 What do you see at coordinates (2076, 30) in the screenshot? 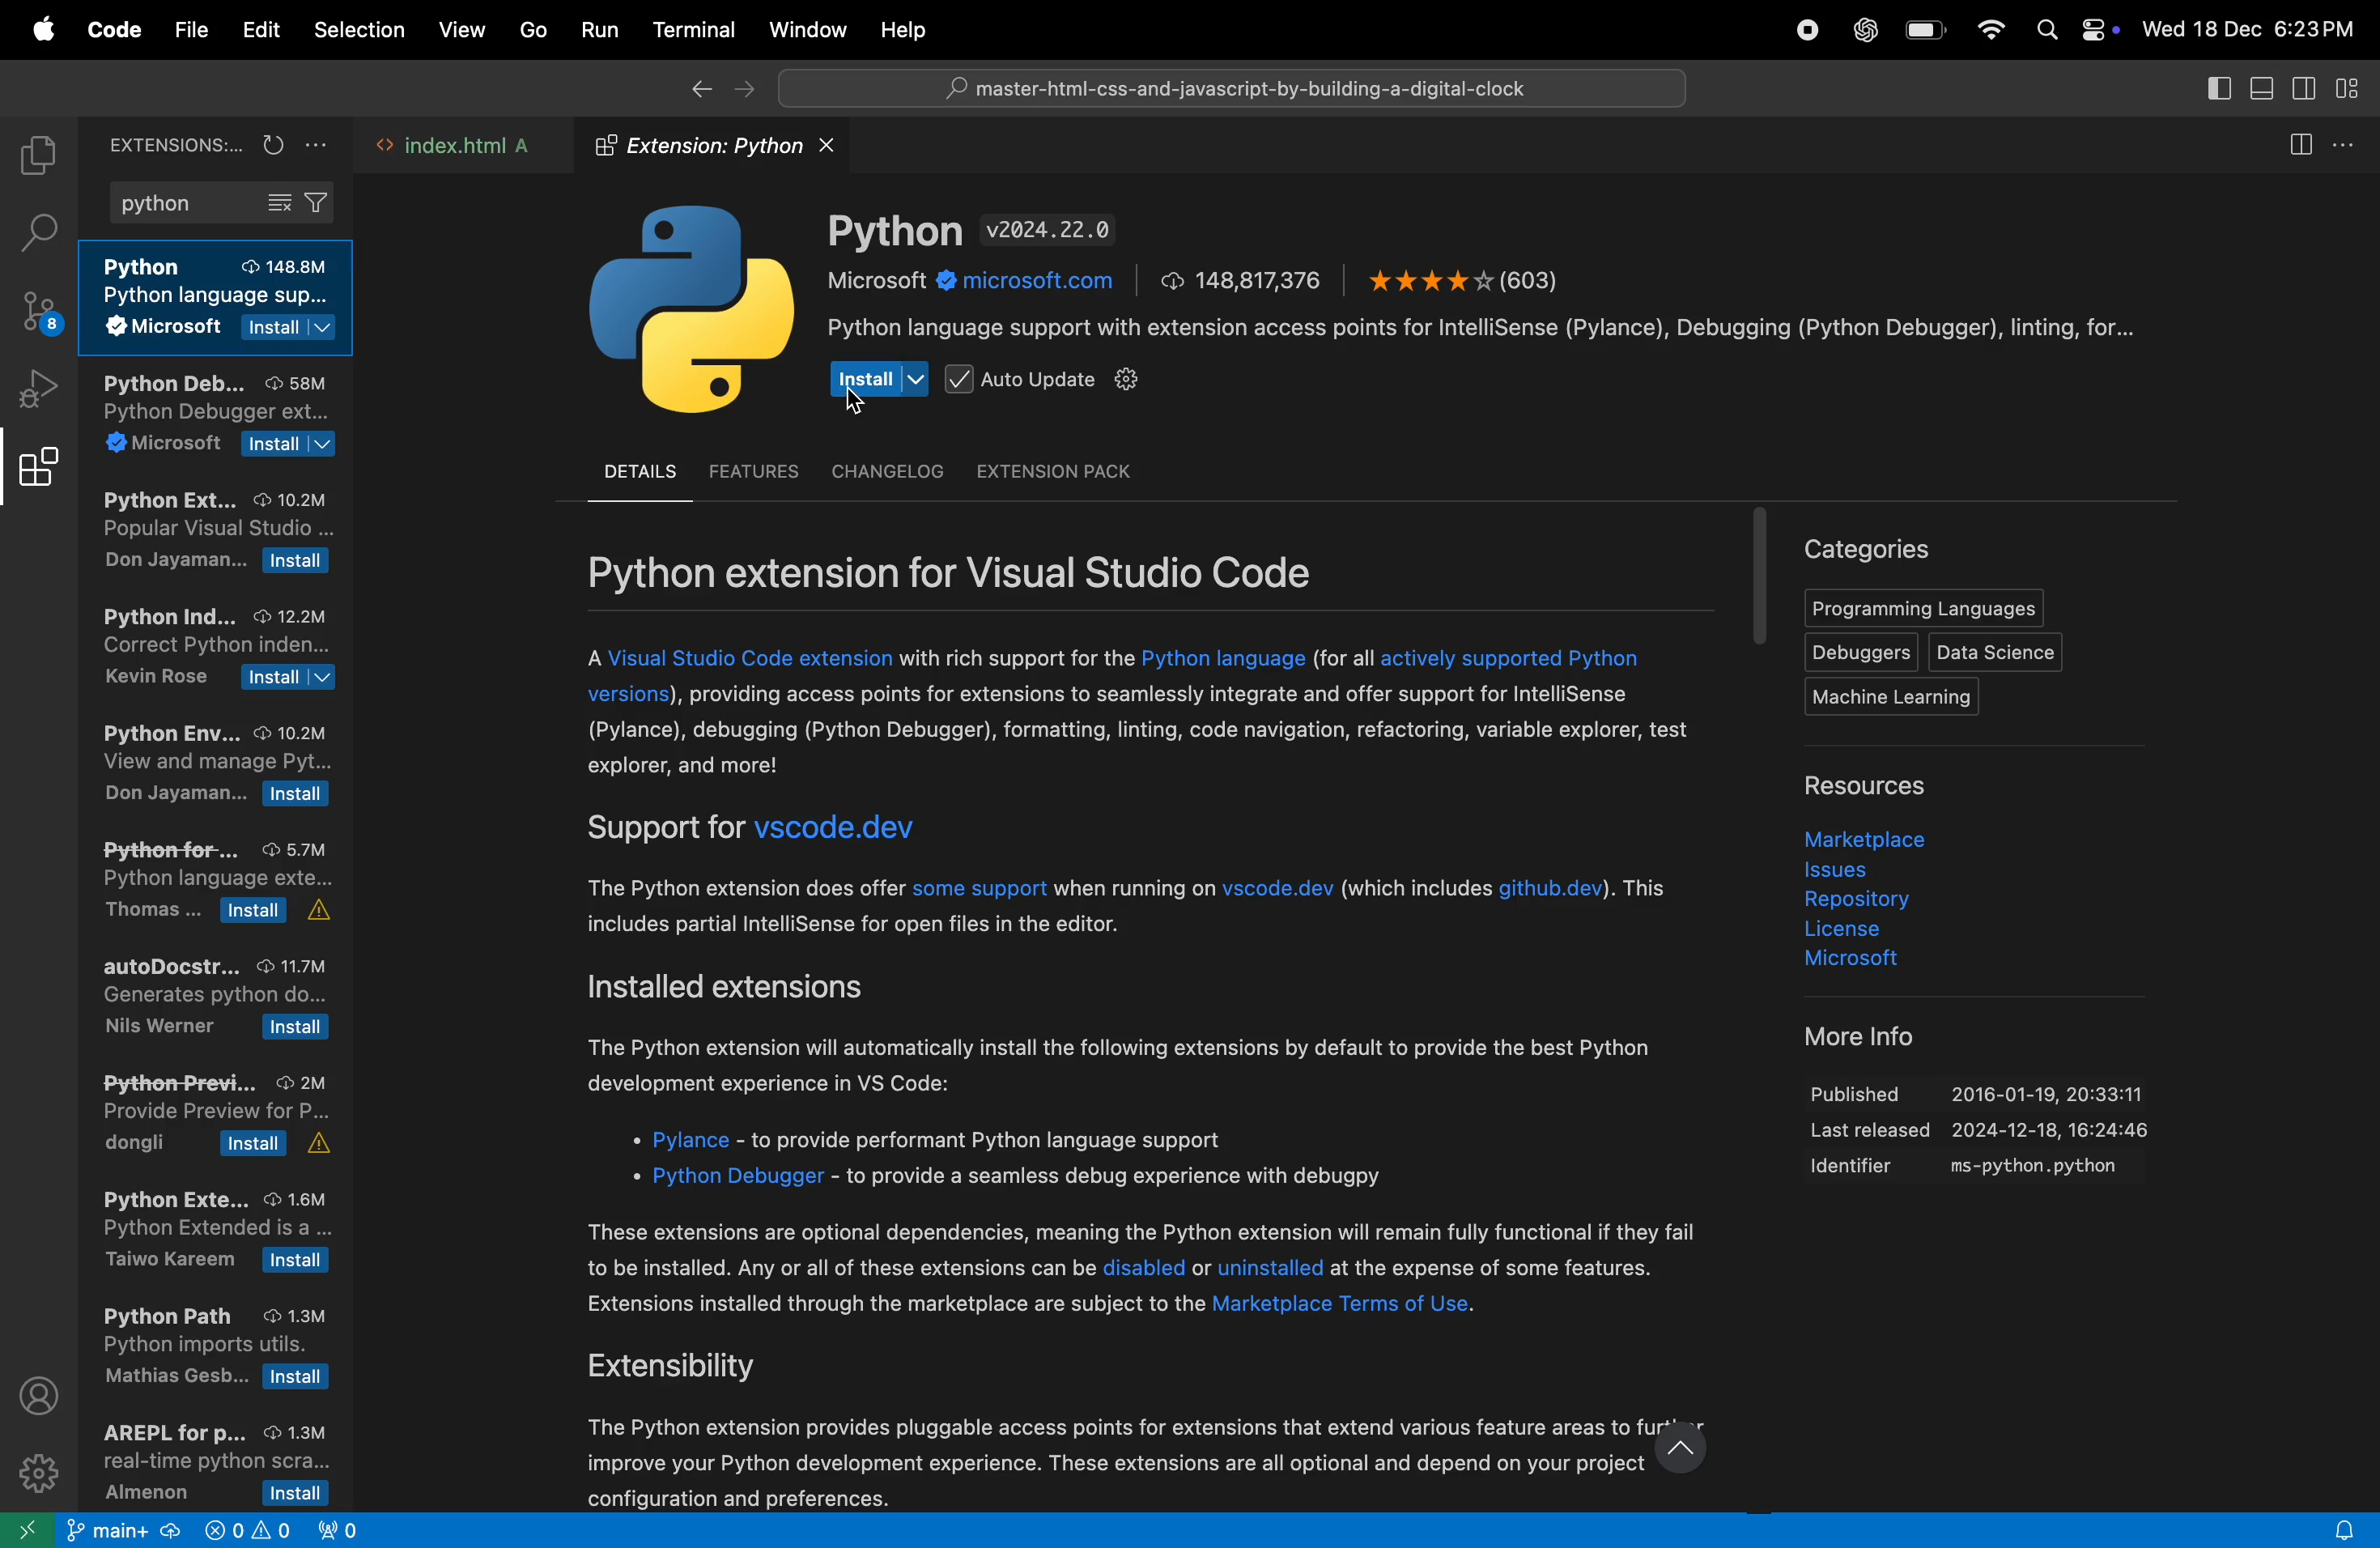
I see `apple widgets` at bounding box center [2076, 30].